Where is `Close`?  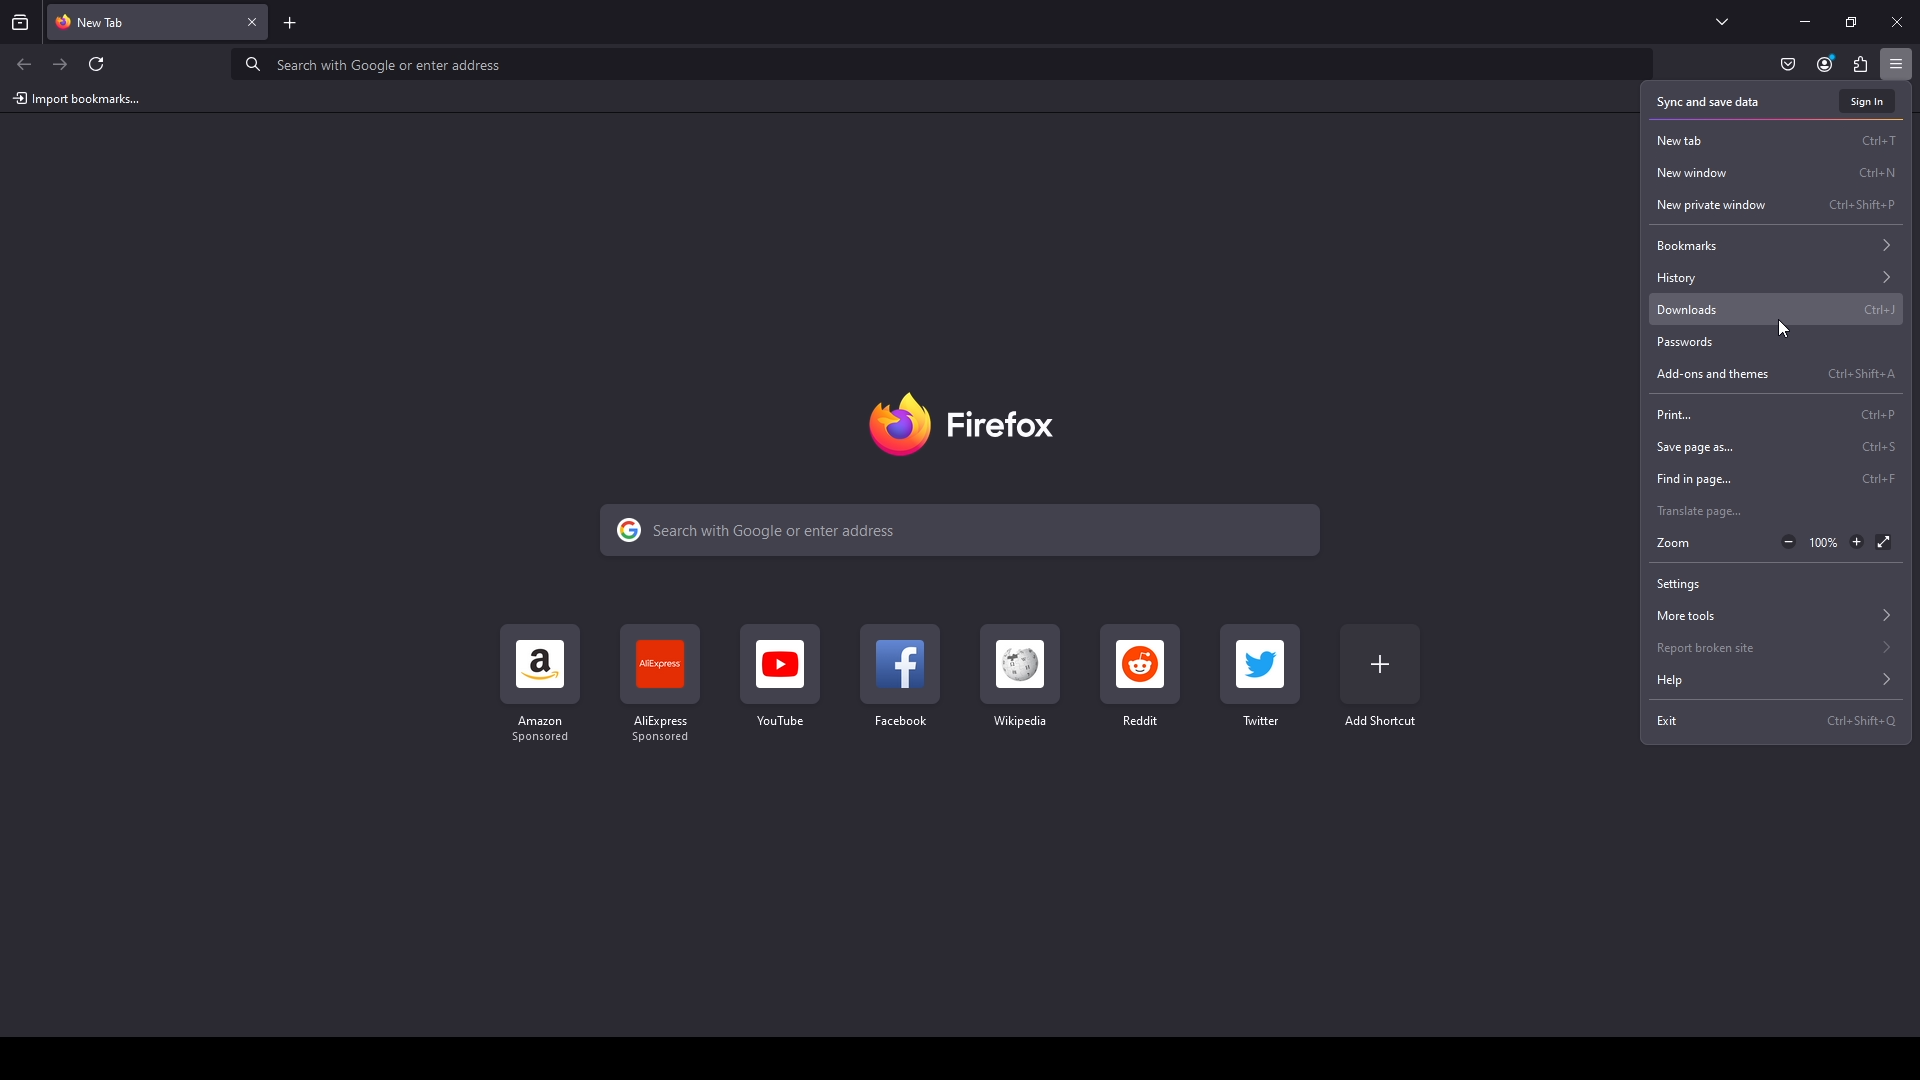 Close is located at coordinates (254, 22).